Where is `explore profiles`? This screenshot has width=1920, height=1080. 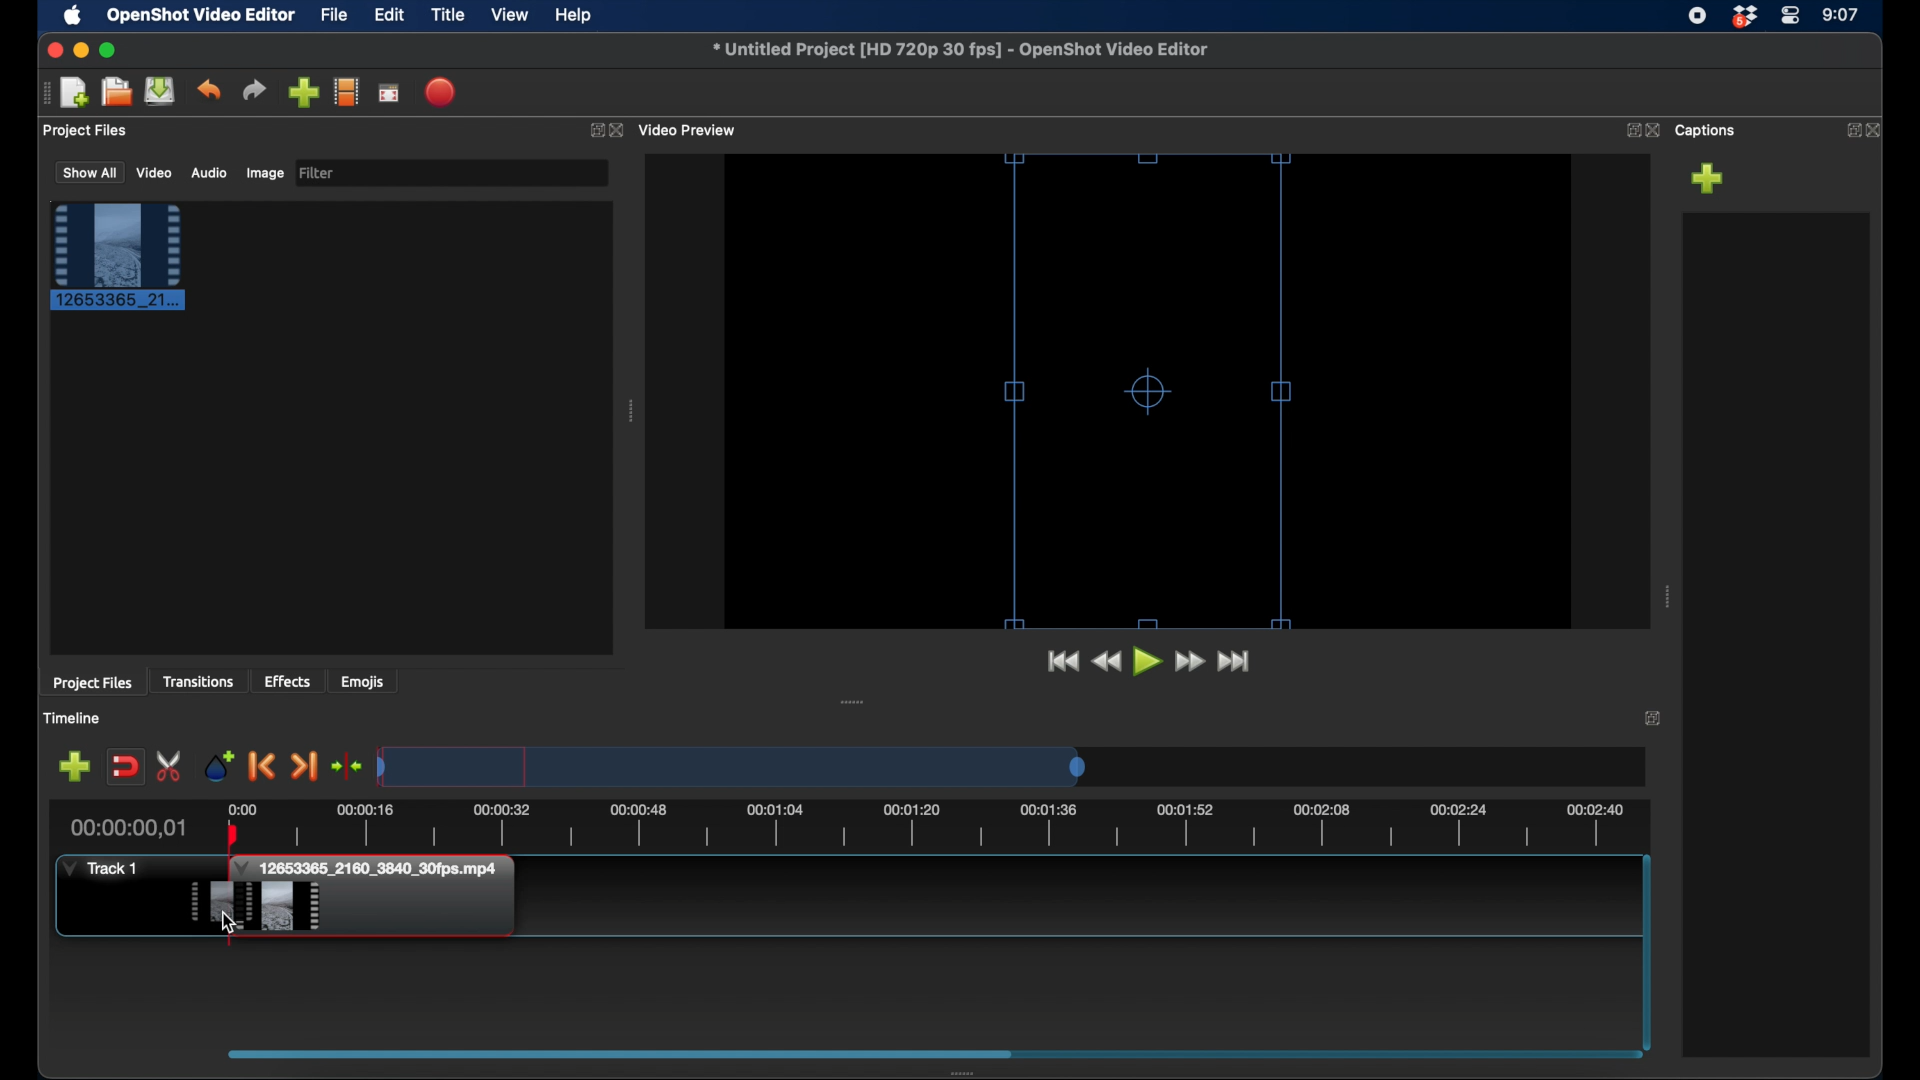 explore profiles is located at coordinates (347, 92).